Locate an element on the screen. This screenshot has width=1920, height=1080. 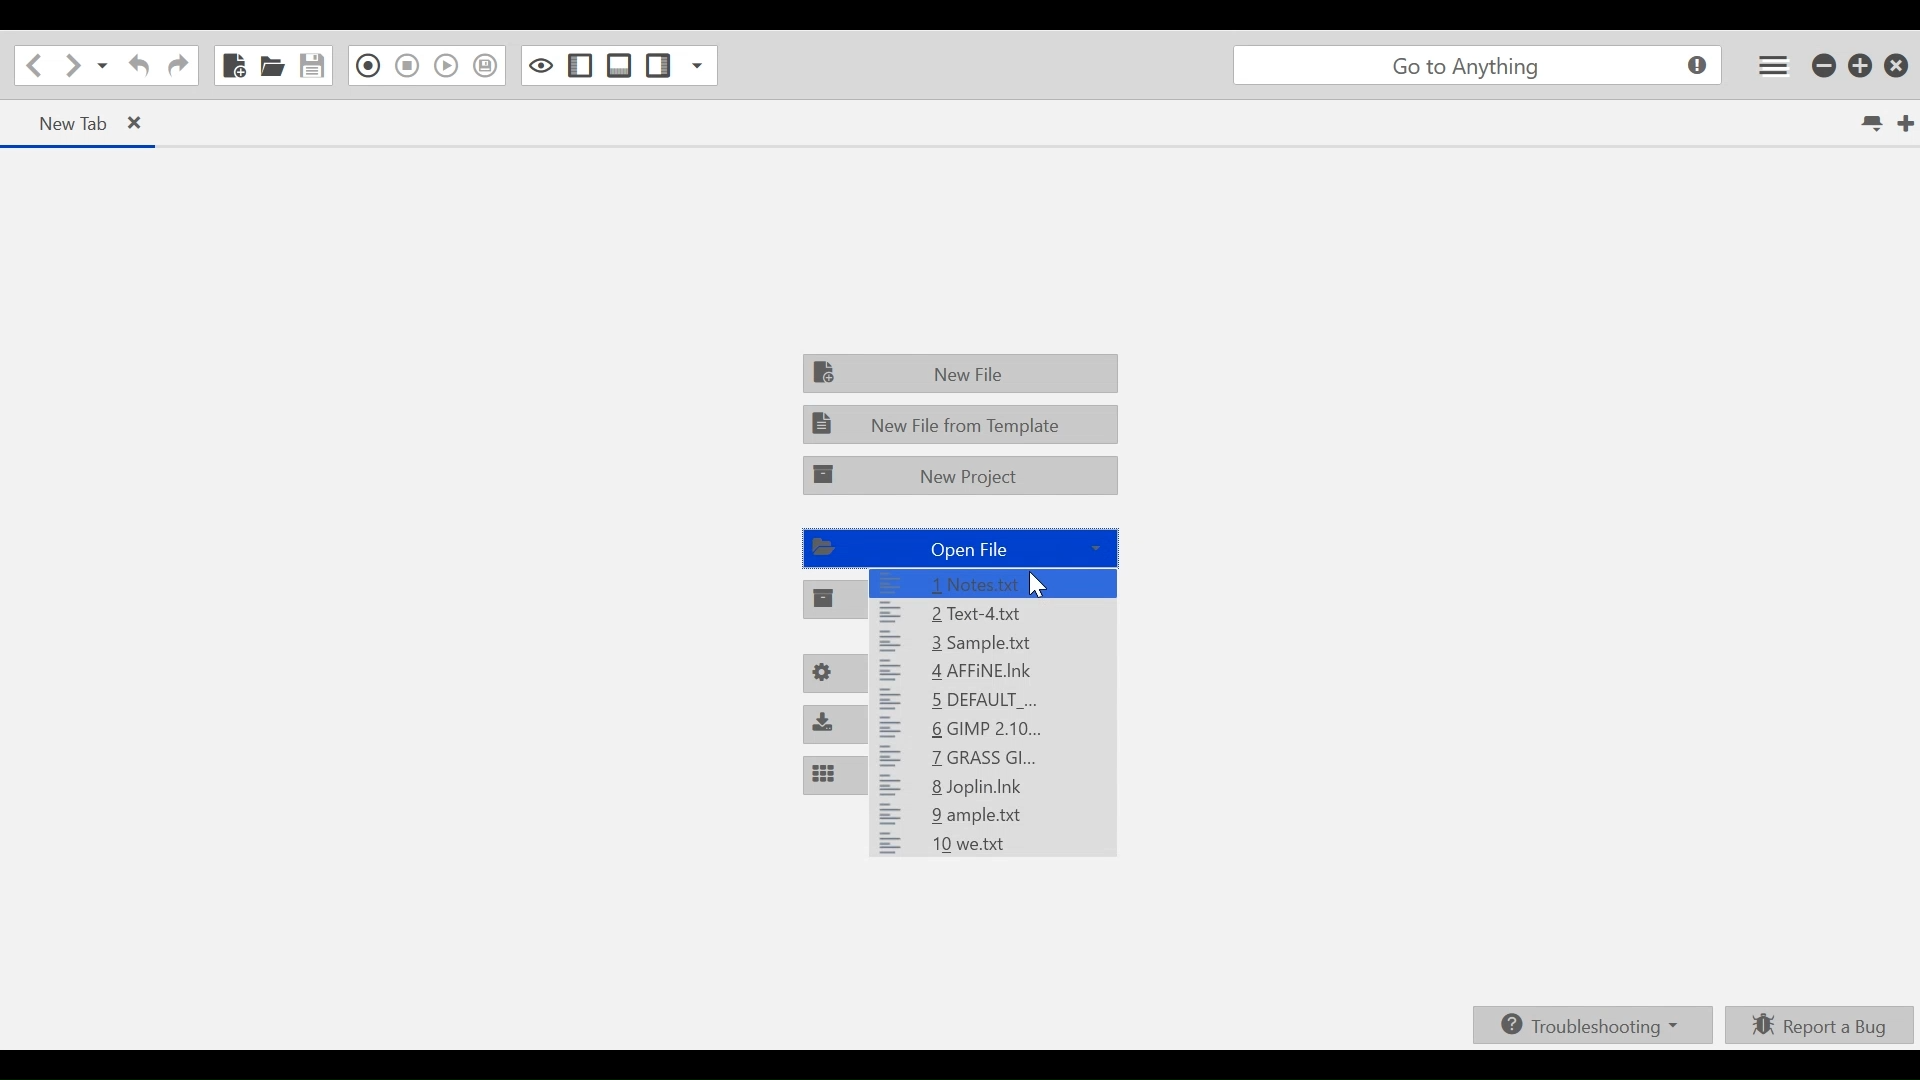
7 GRASS Gl... is located at coordinates (994, 757).